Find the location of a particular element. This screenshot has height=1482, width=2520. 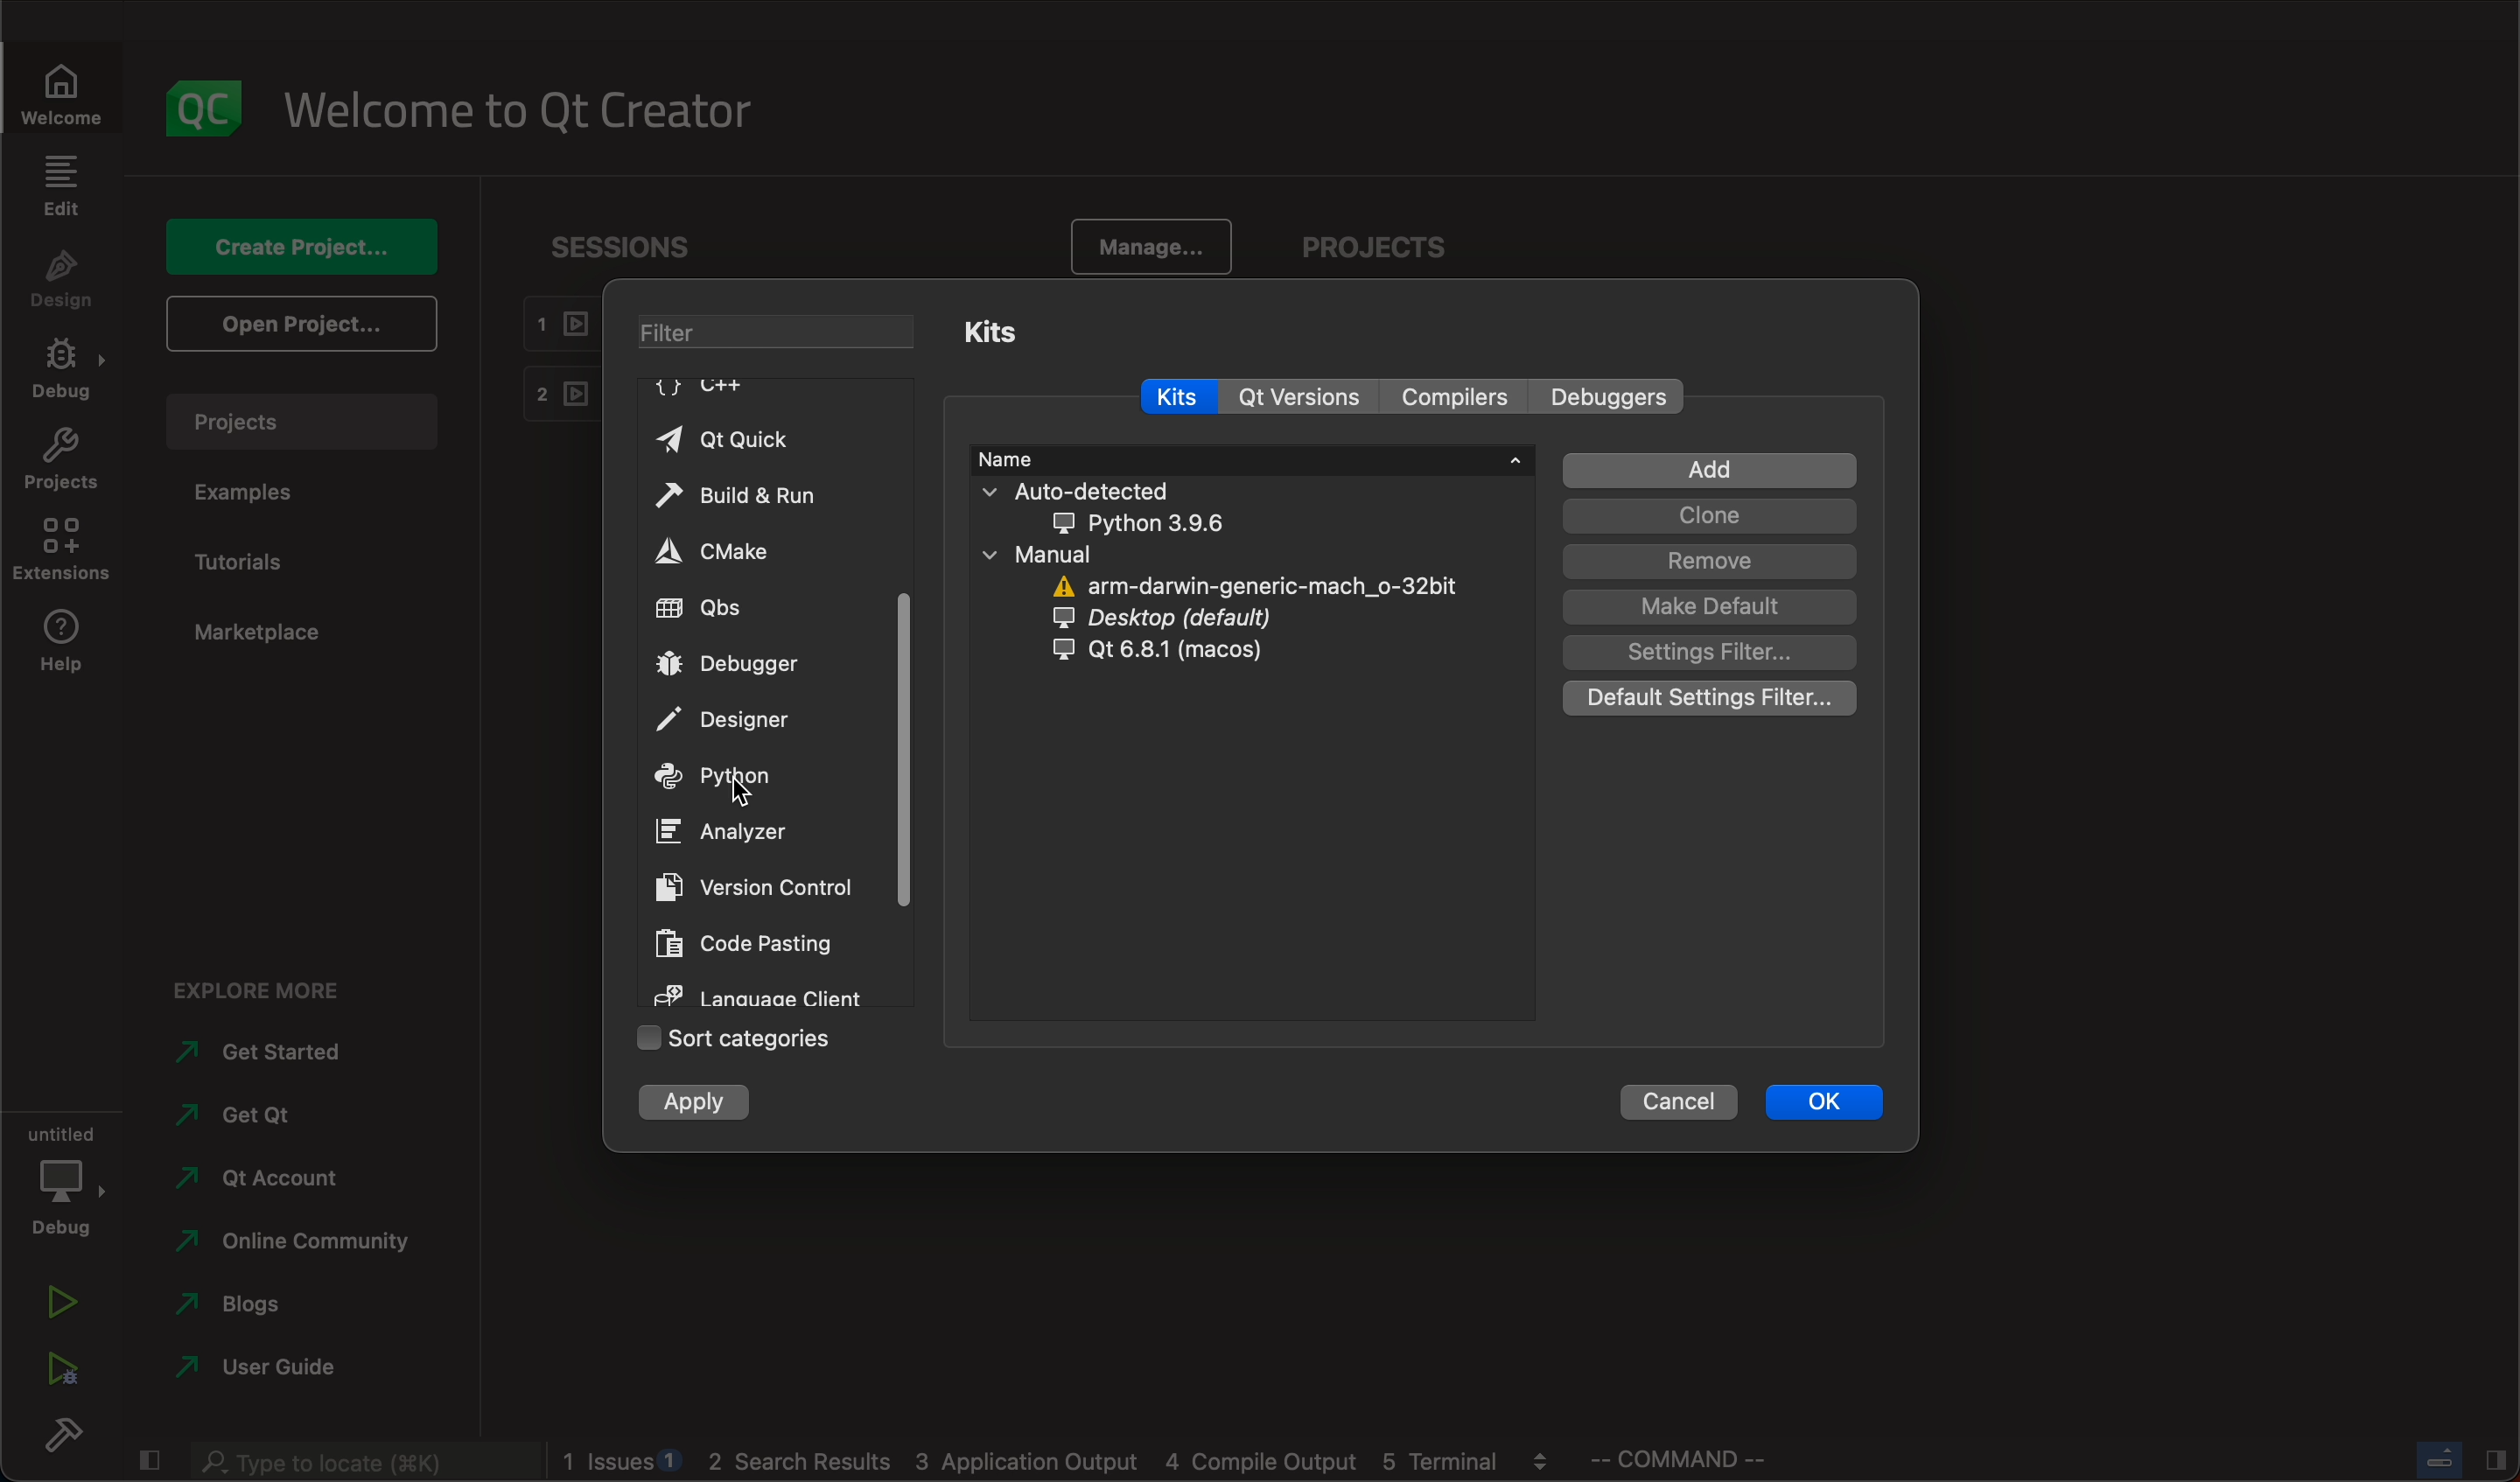

kits is located at coordinates (998, 338).